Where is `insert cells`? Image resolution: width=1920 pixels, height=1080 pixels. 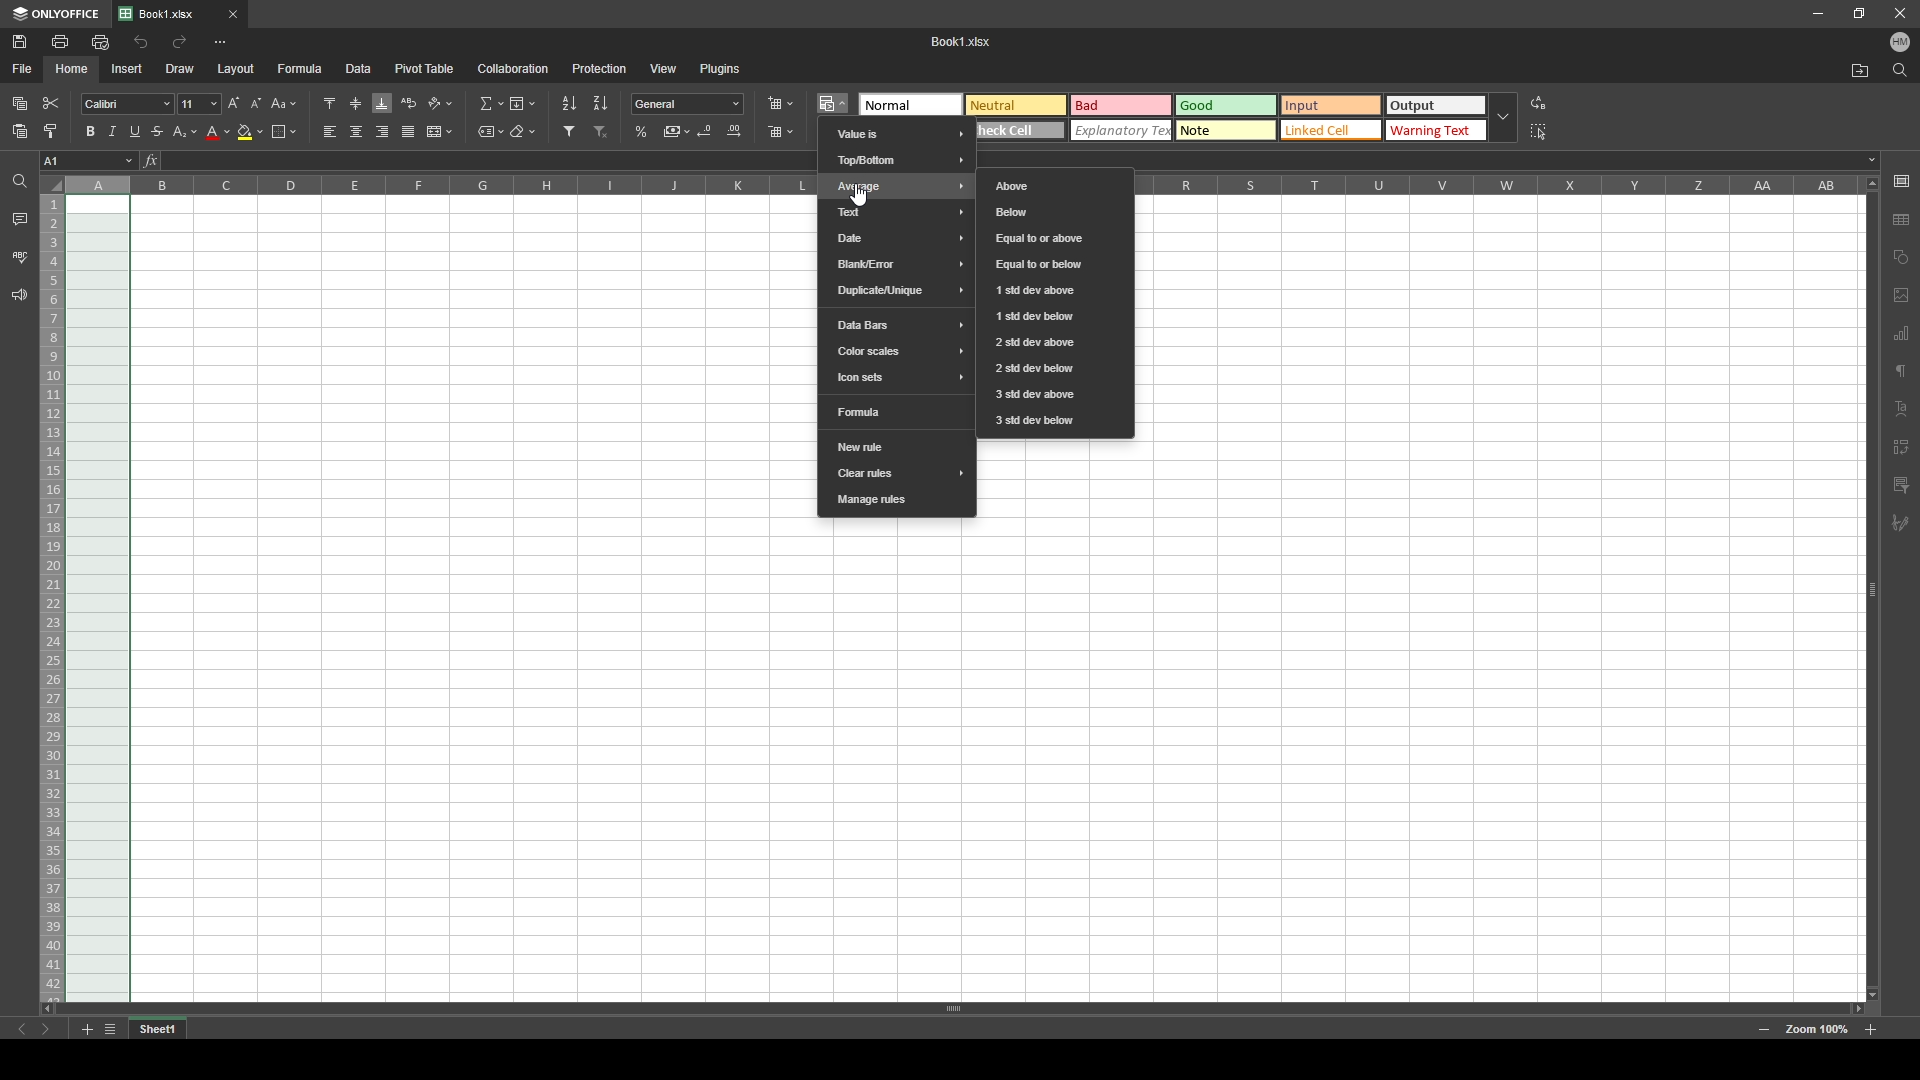 insert cells is located at coordinates (780, 104).